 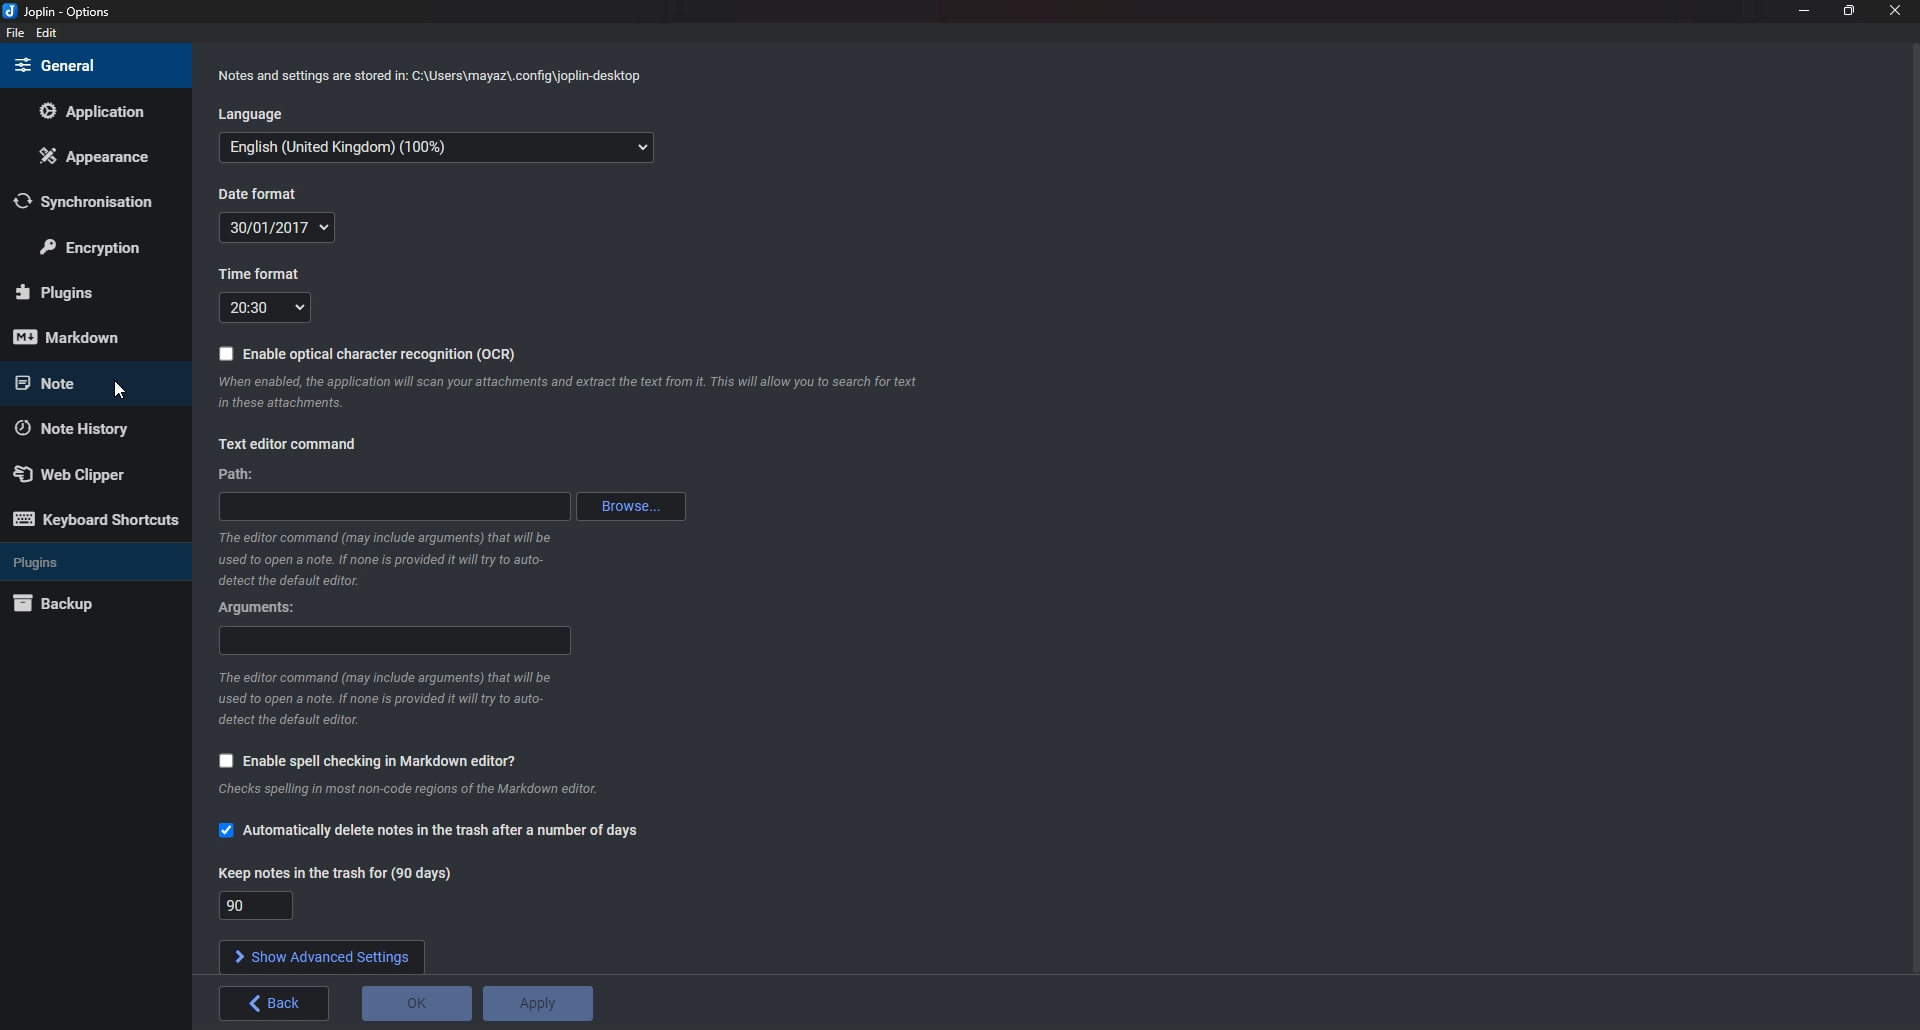 What do you see at coordinates (80, 336) in the screenshot?
I see `Mark down` at bounding box center [80, 336].